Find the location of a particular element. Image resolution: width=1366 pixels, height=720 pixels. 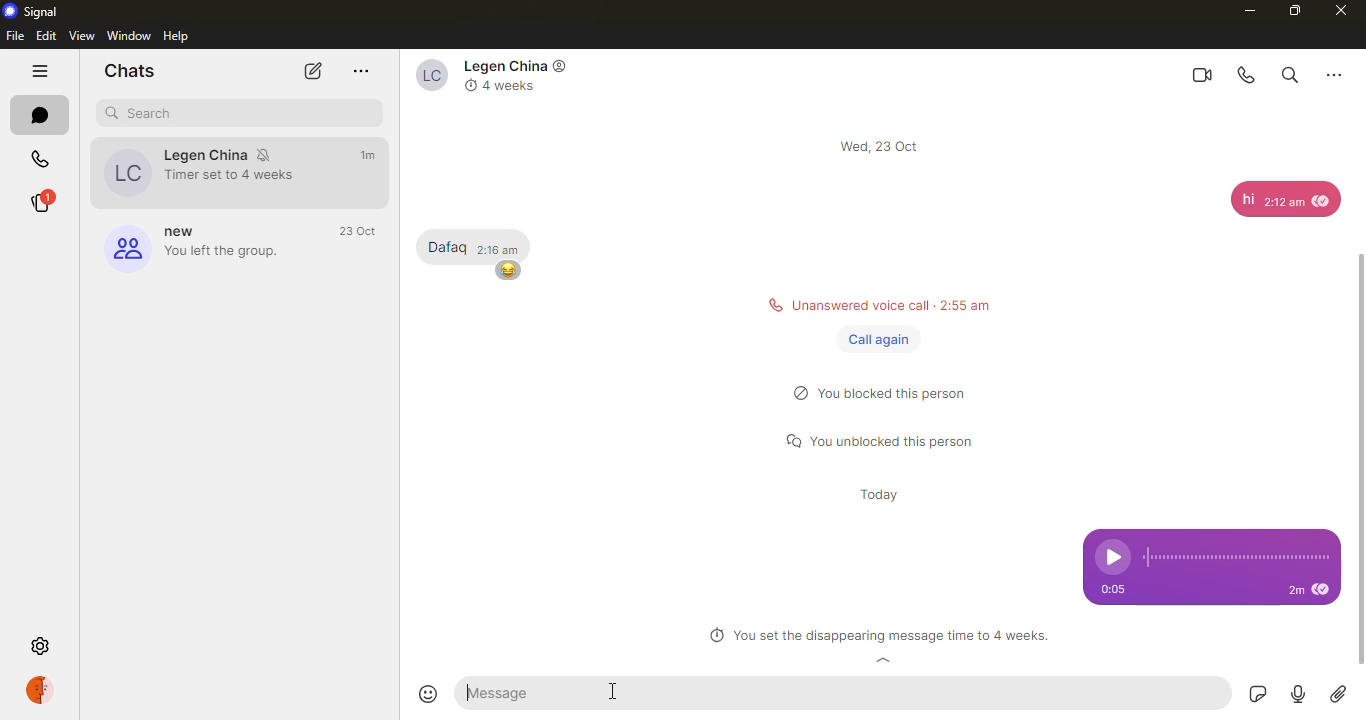

 Unanswered voice call - 2:55 am is located at coordinates (873, 303).